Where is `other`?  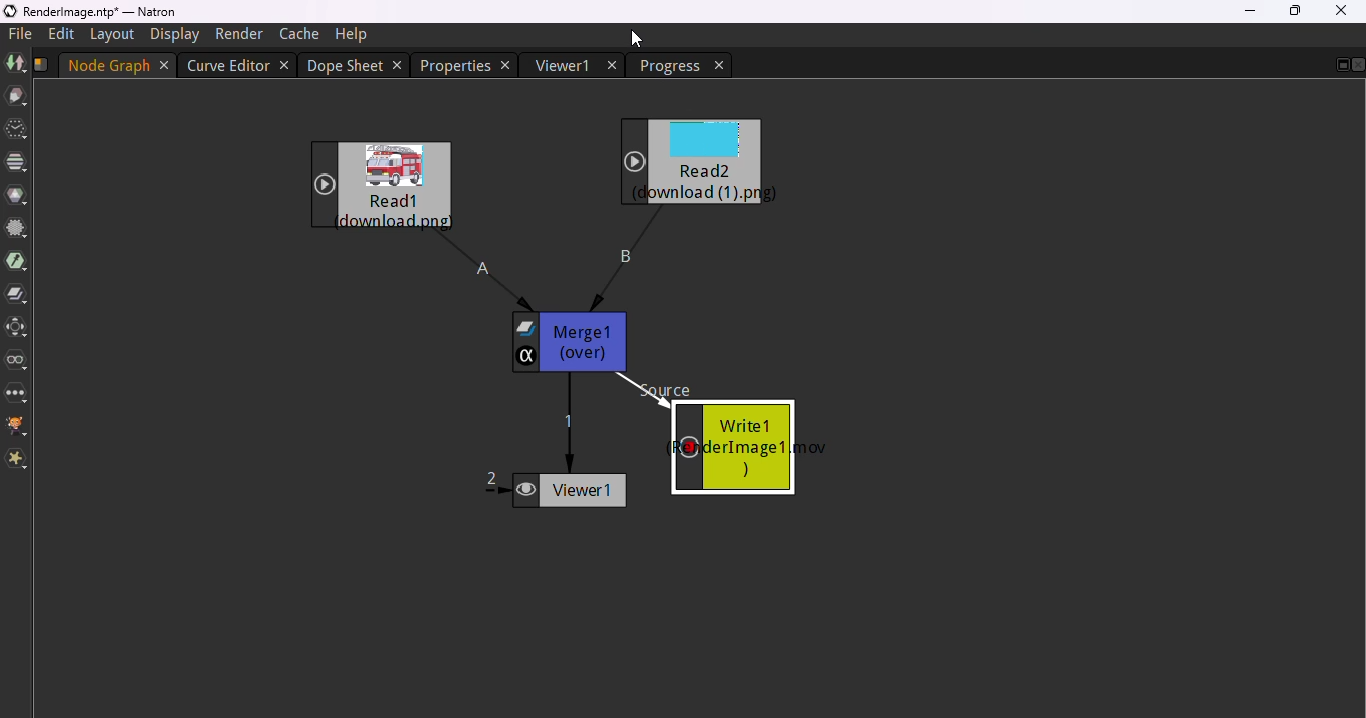 other is located at coordinates (17, 393).